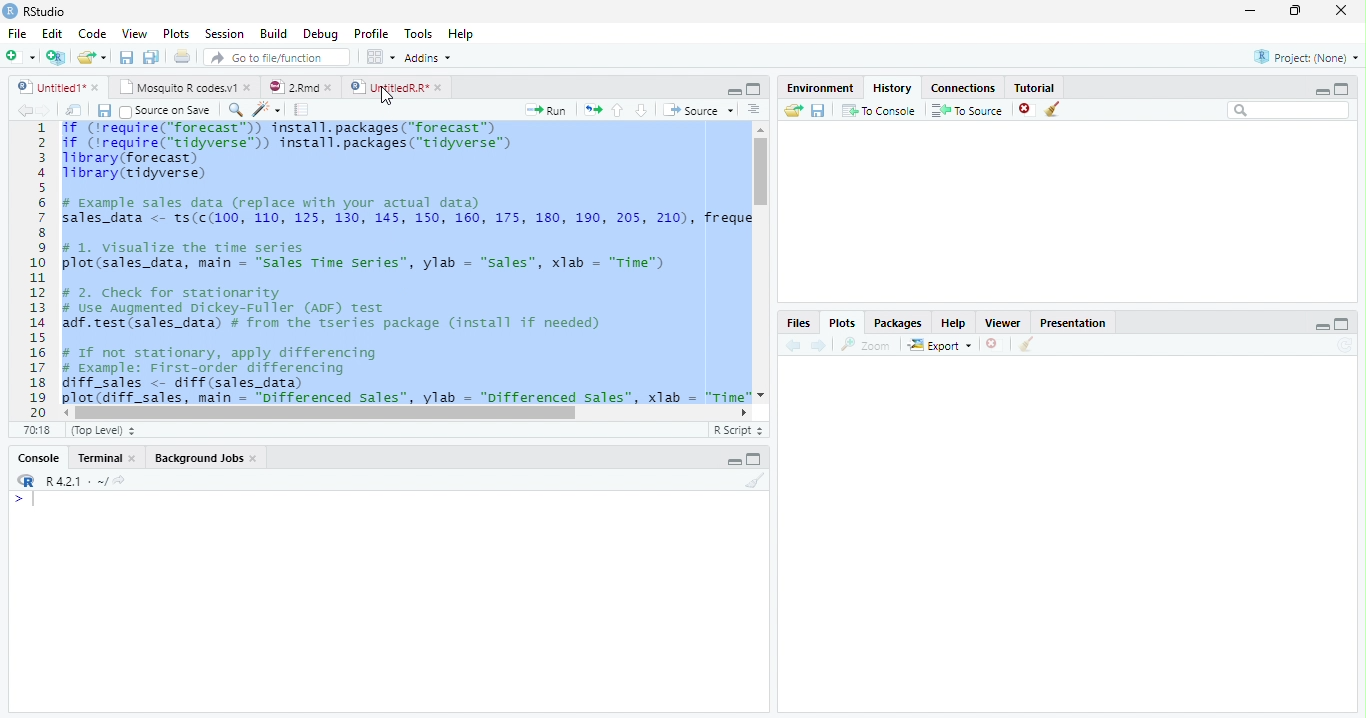  I want to click on Save, so click(102, 110).